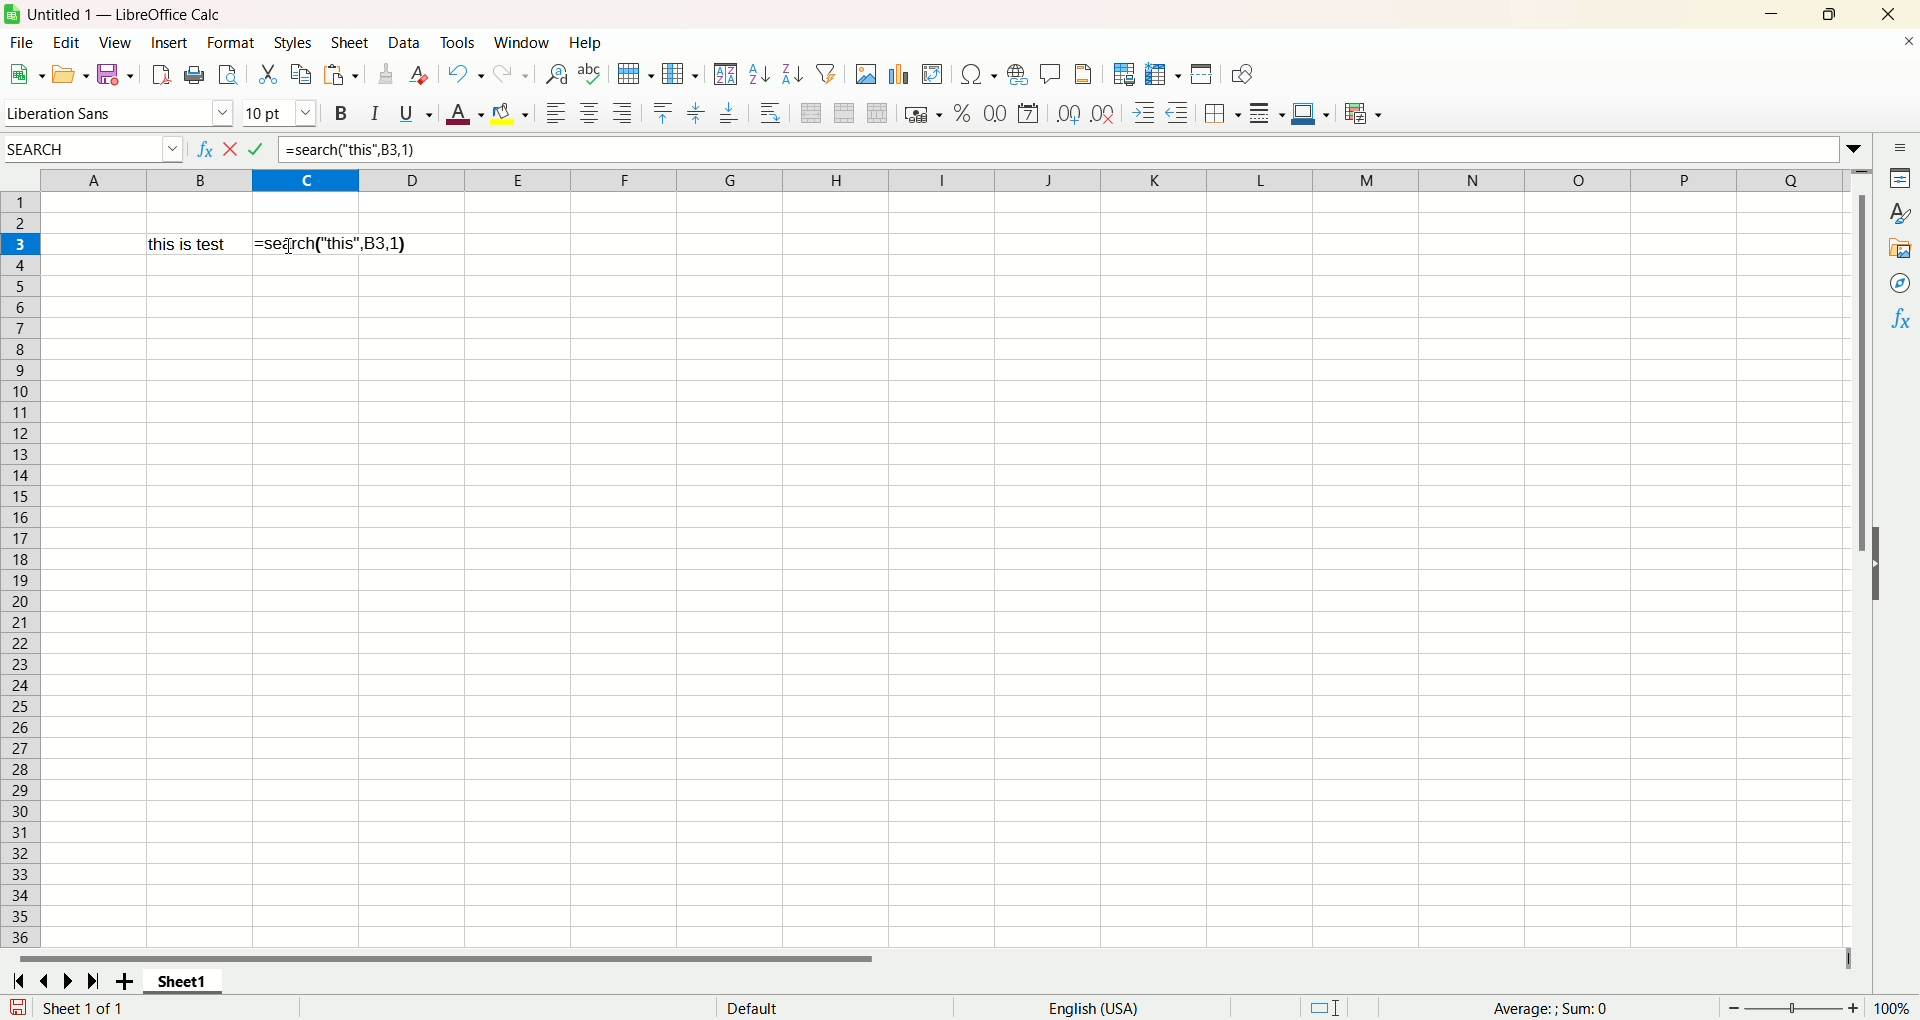 The width and height of the screenshot is (1920, 1020). Describe the element at coordinates (338, 74) in the screenshot. I see `paste` at that location.